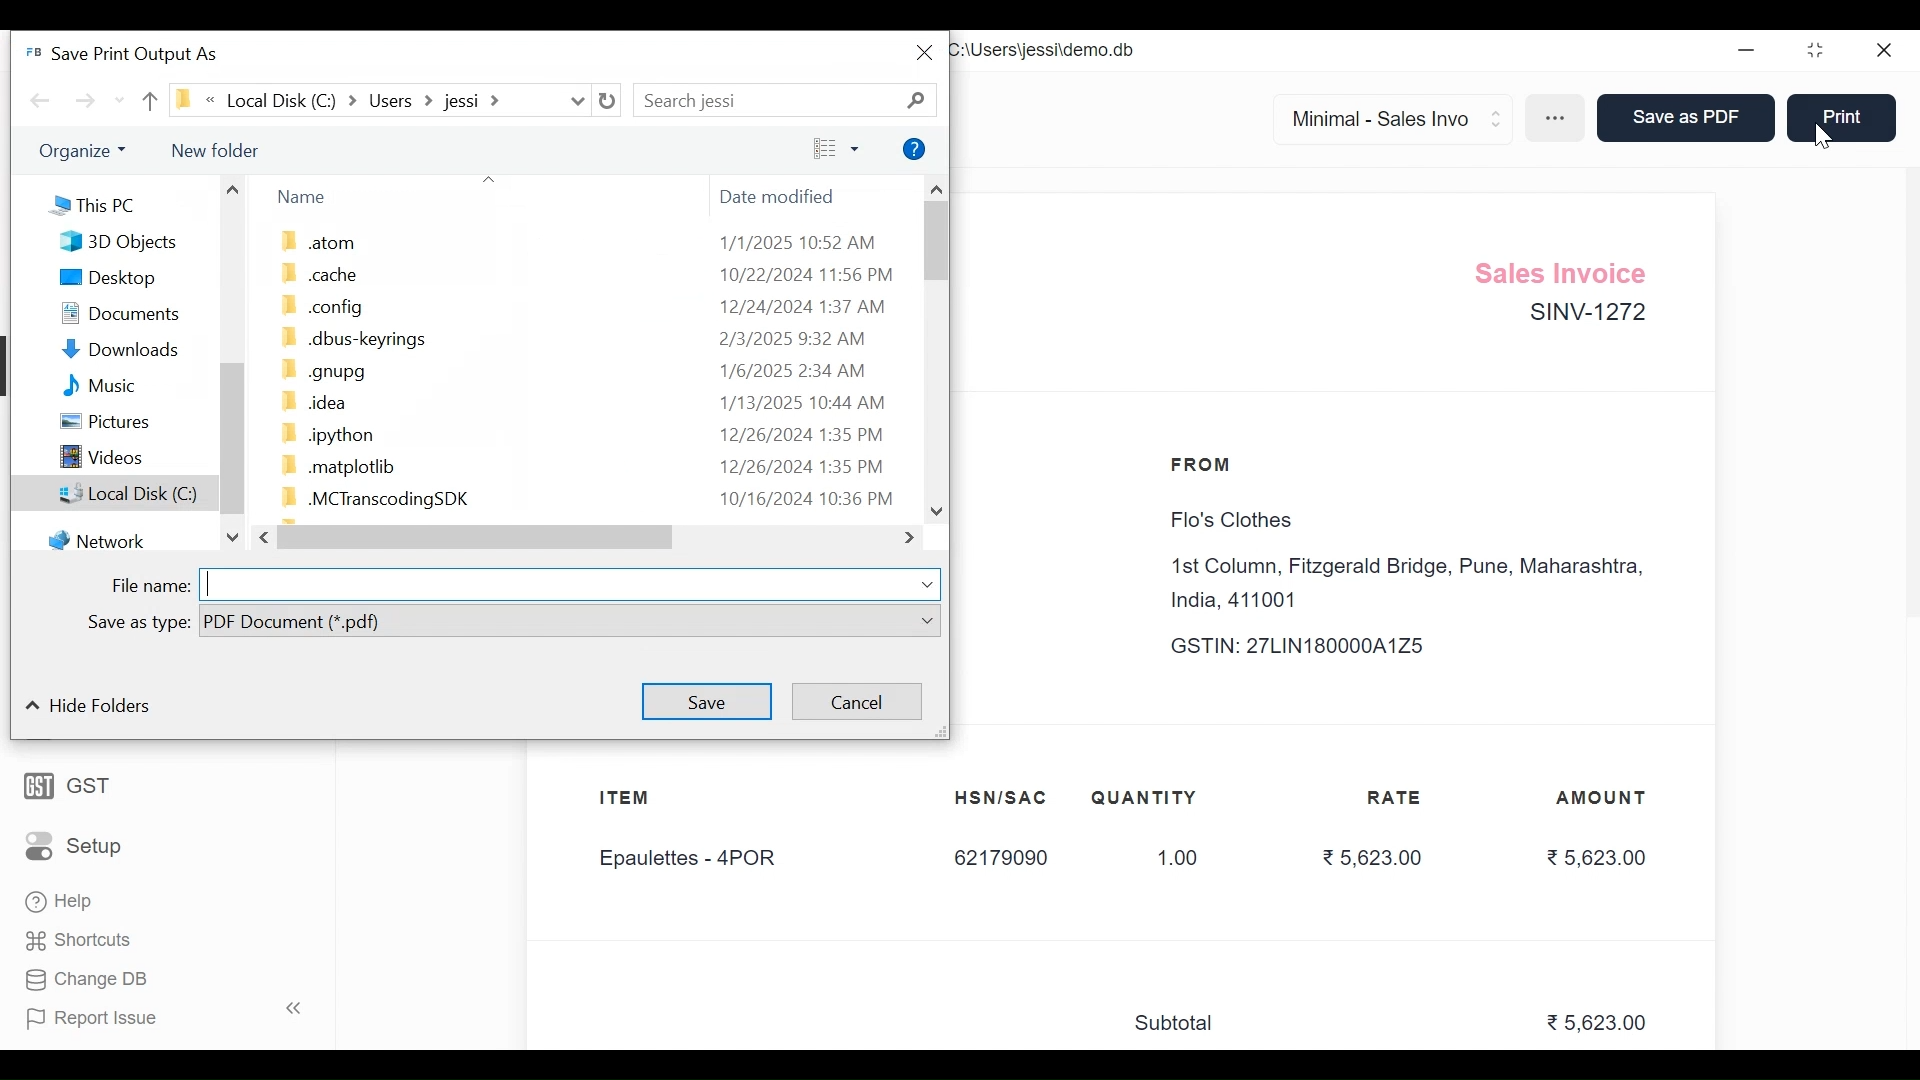 This screenshot has width=1920, height=1080. Describe the element at coordinates (709, 703) in the screenshot. I see `Save` at that location.